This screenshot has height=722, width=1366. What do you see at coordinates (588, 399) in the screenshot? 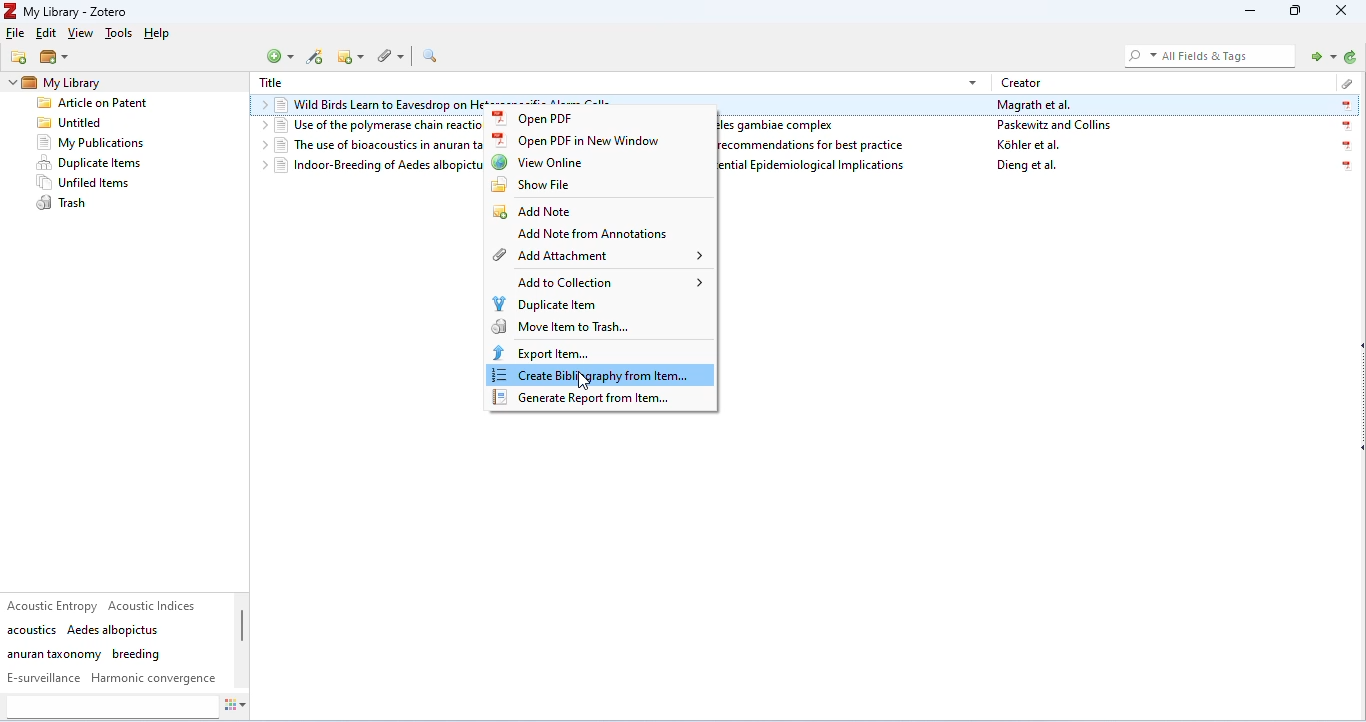
I see `generate report from item` at bounding box center [588, 399].